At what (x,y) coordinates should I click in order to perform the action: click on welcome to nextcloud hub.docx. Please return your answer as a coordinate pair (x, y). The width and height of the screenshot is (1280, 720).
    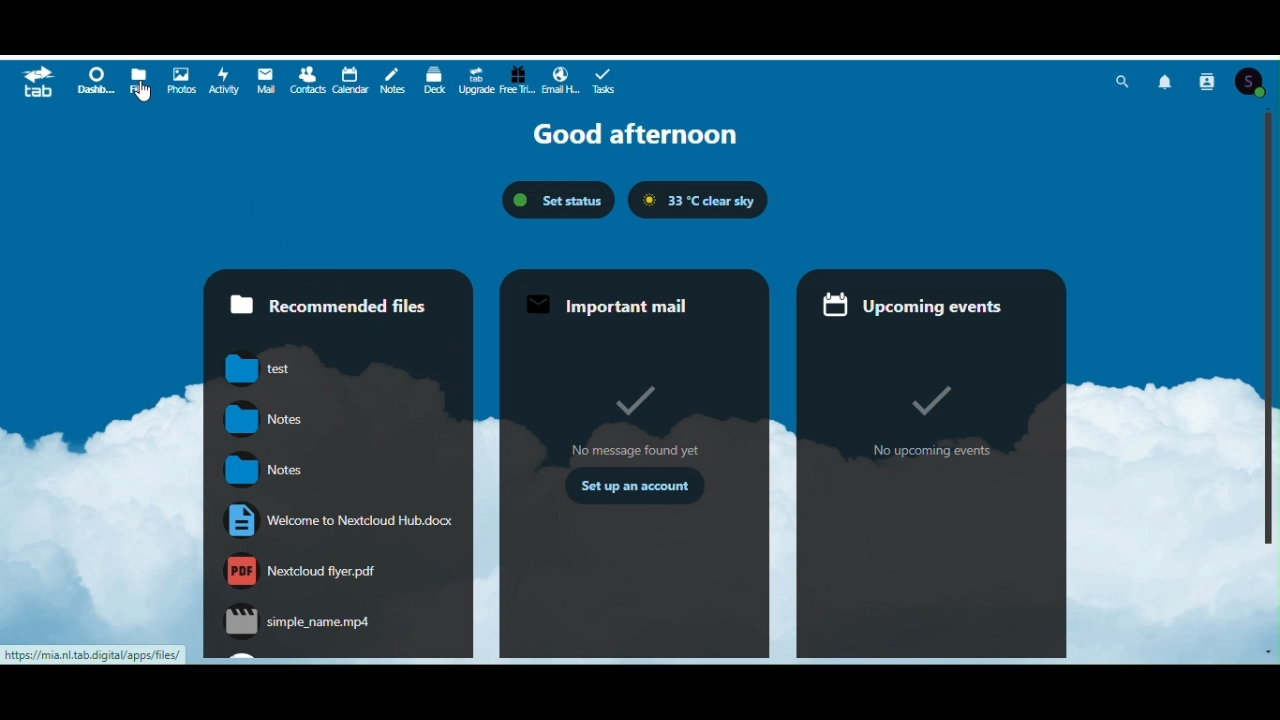
    Looking at the image, I should click on (339, 519).